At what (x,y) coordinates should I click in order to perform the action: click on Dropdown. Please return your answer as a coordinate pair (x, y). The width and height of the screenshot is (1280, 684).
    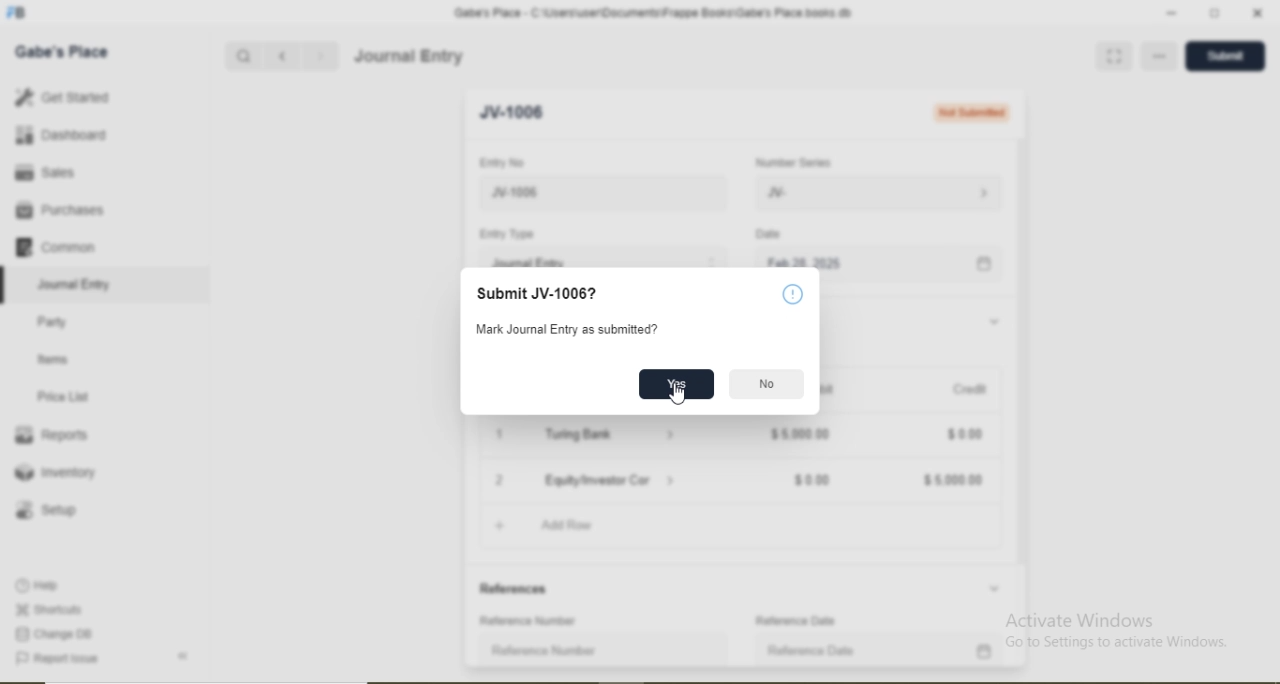
    Looking at the image, I should click on (995, 322).